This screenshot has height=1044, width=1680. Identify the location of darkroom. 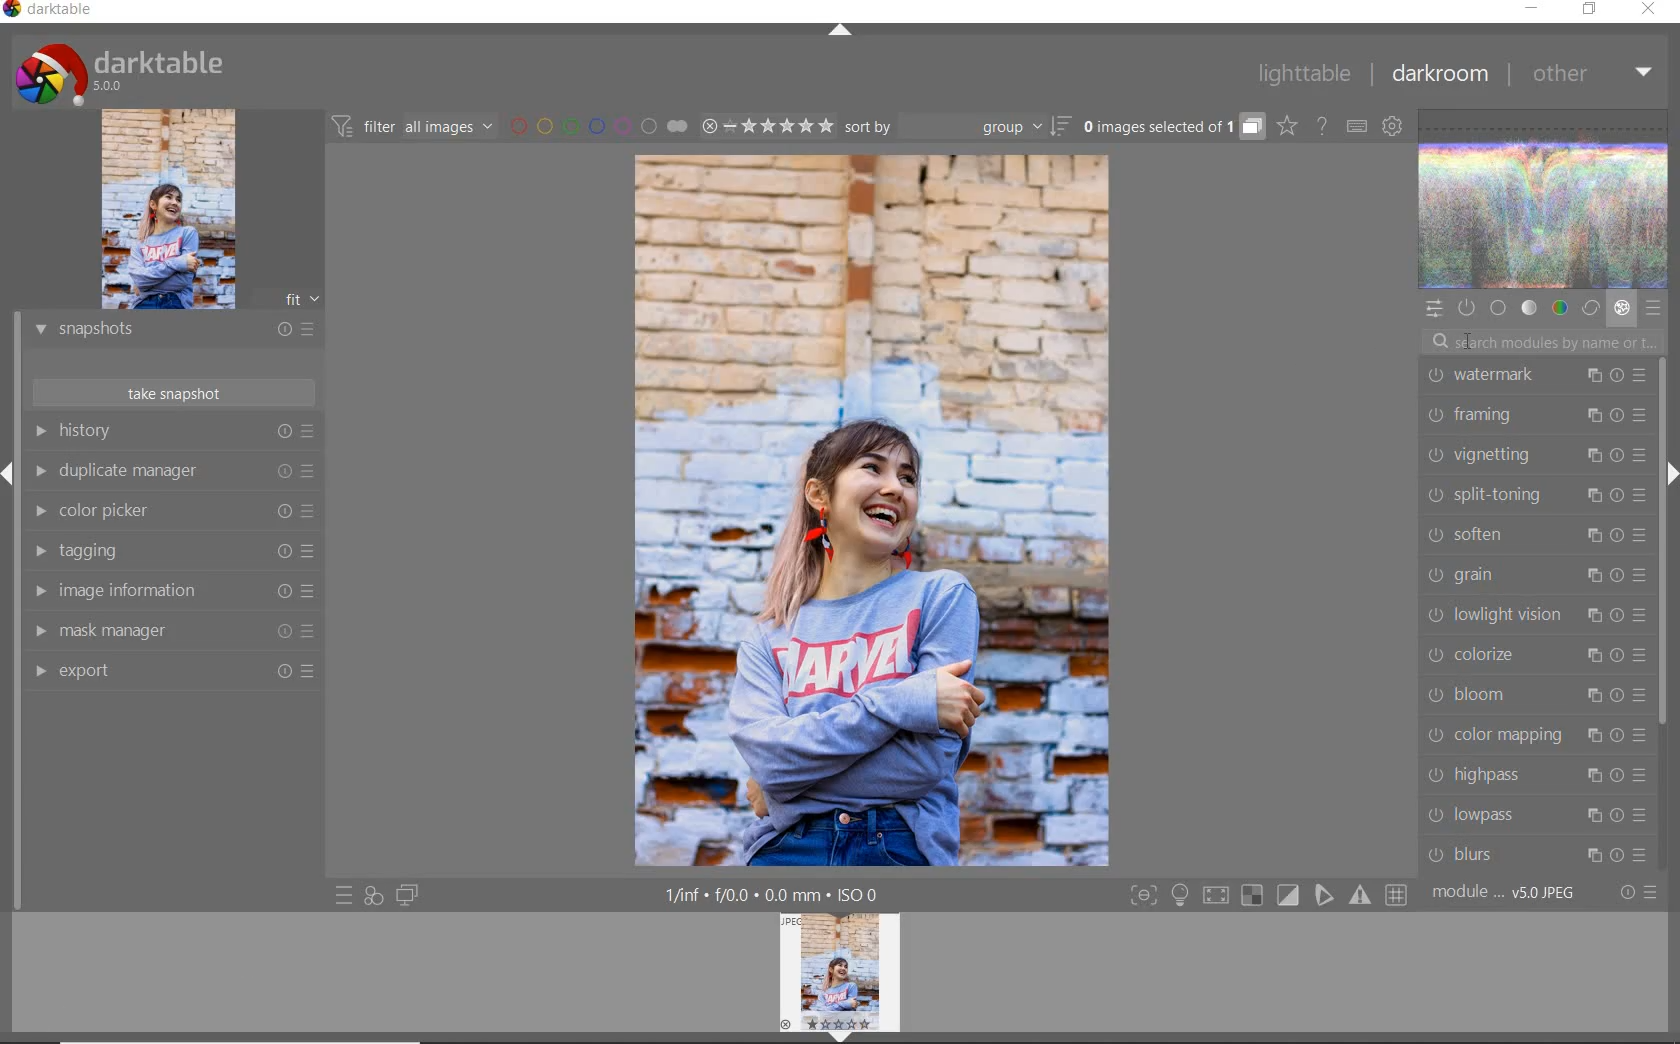
(1440, 75).